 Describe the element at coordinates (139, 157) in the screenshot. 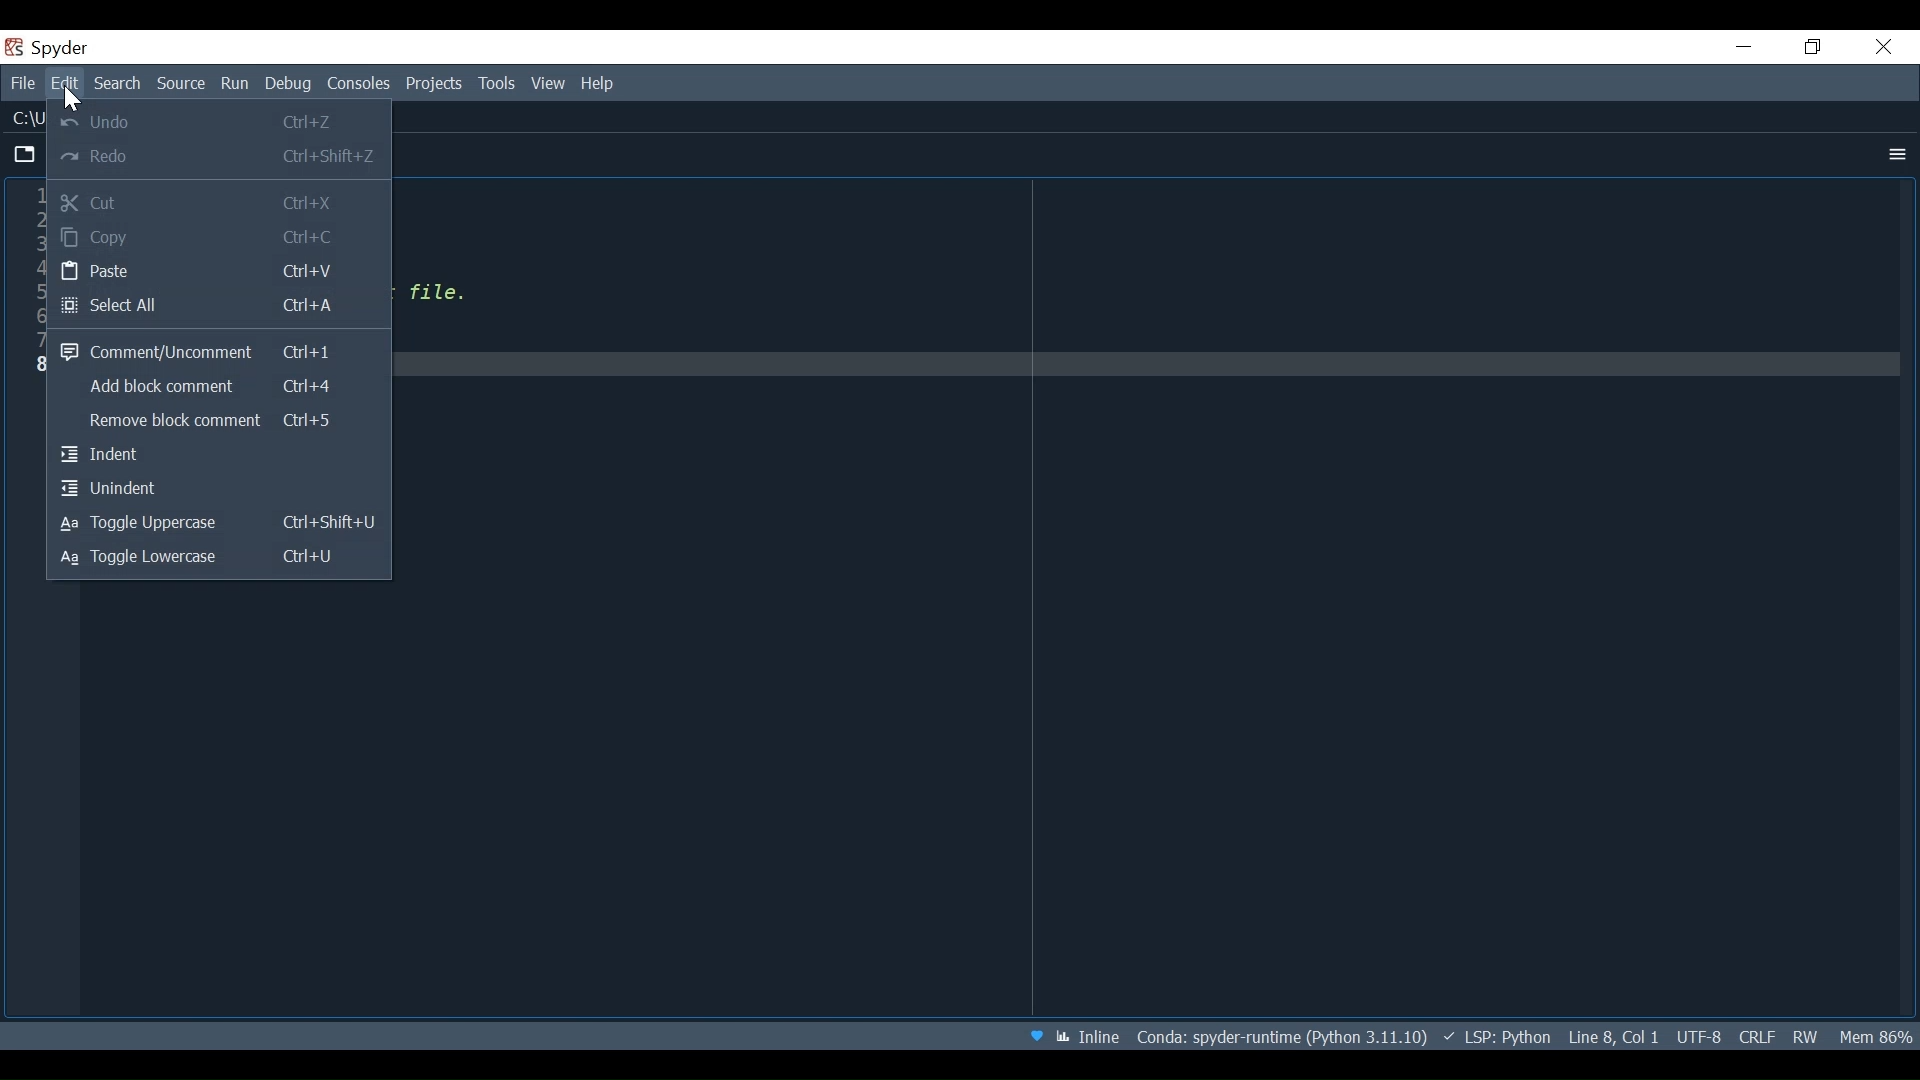

I see `Redo` at that location.